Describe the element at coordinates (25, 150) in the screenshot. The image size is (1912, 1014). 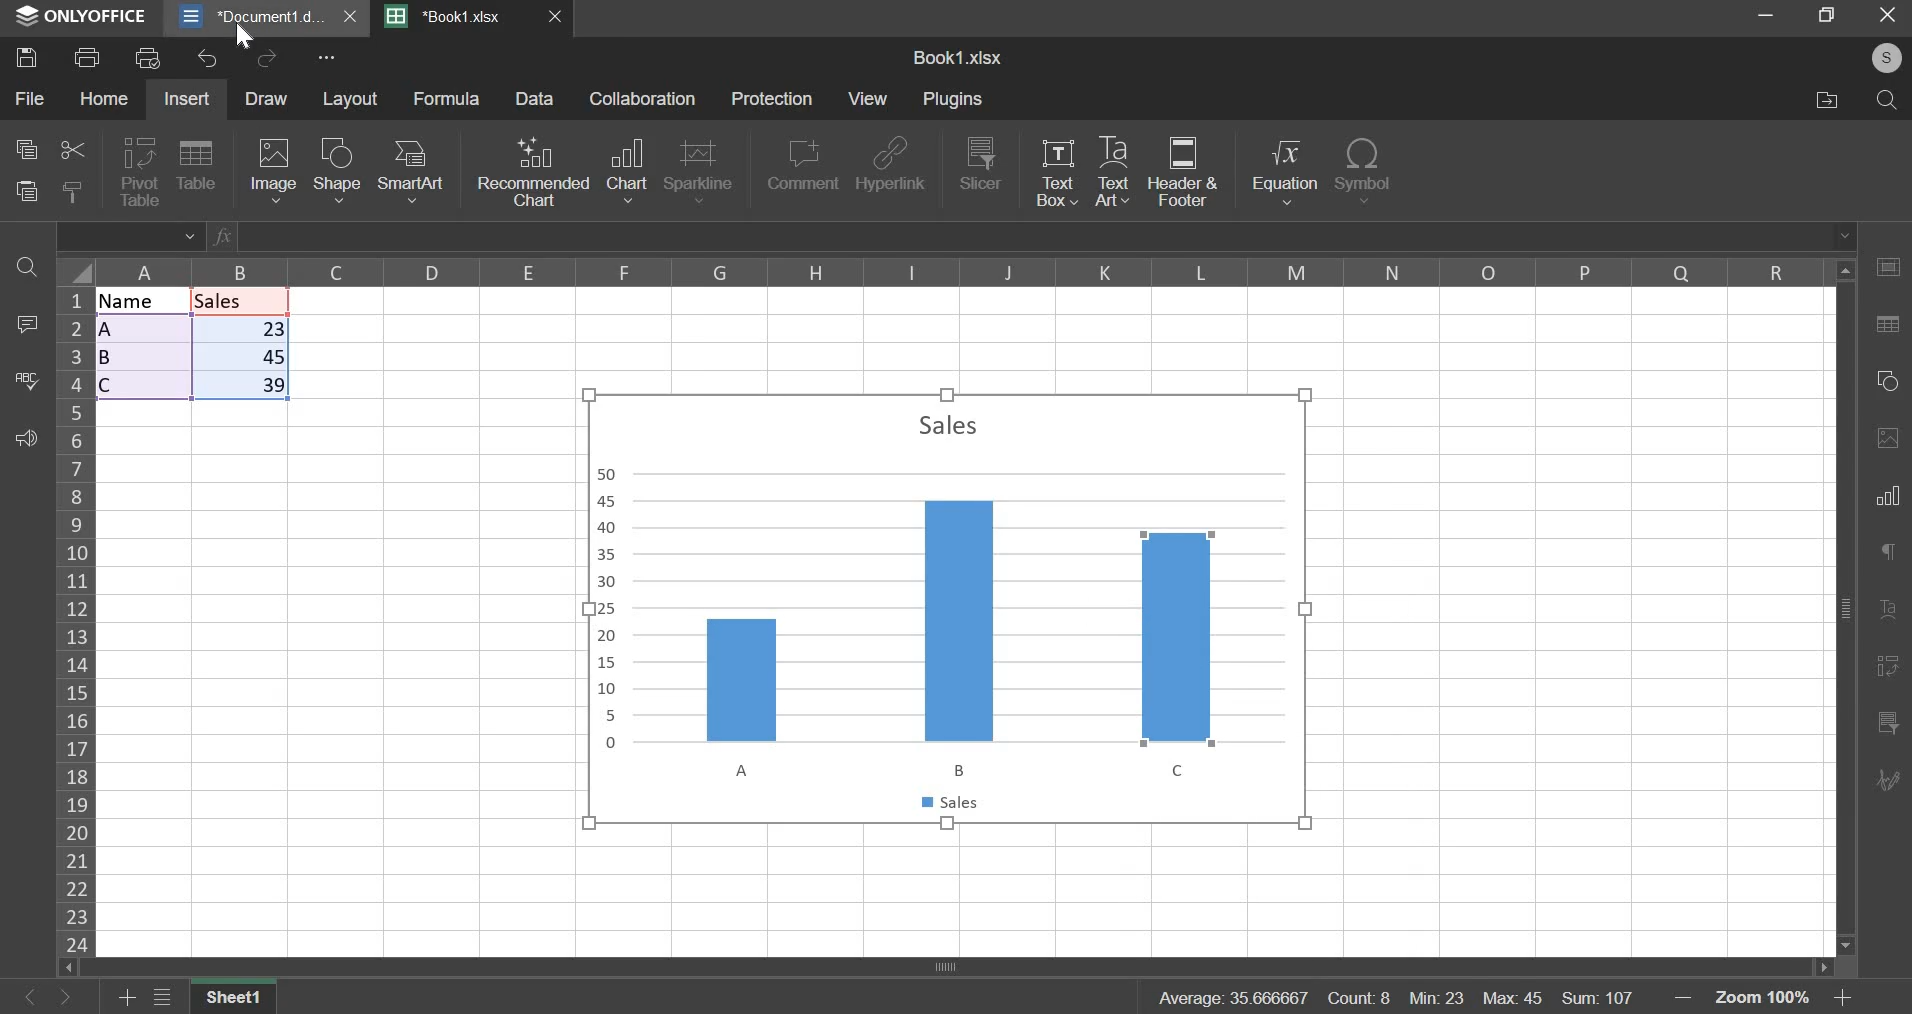
I see `copy` at that location.